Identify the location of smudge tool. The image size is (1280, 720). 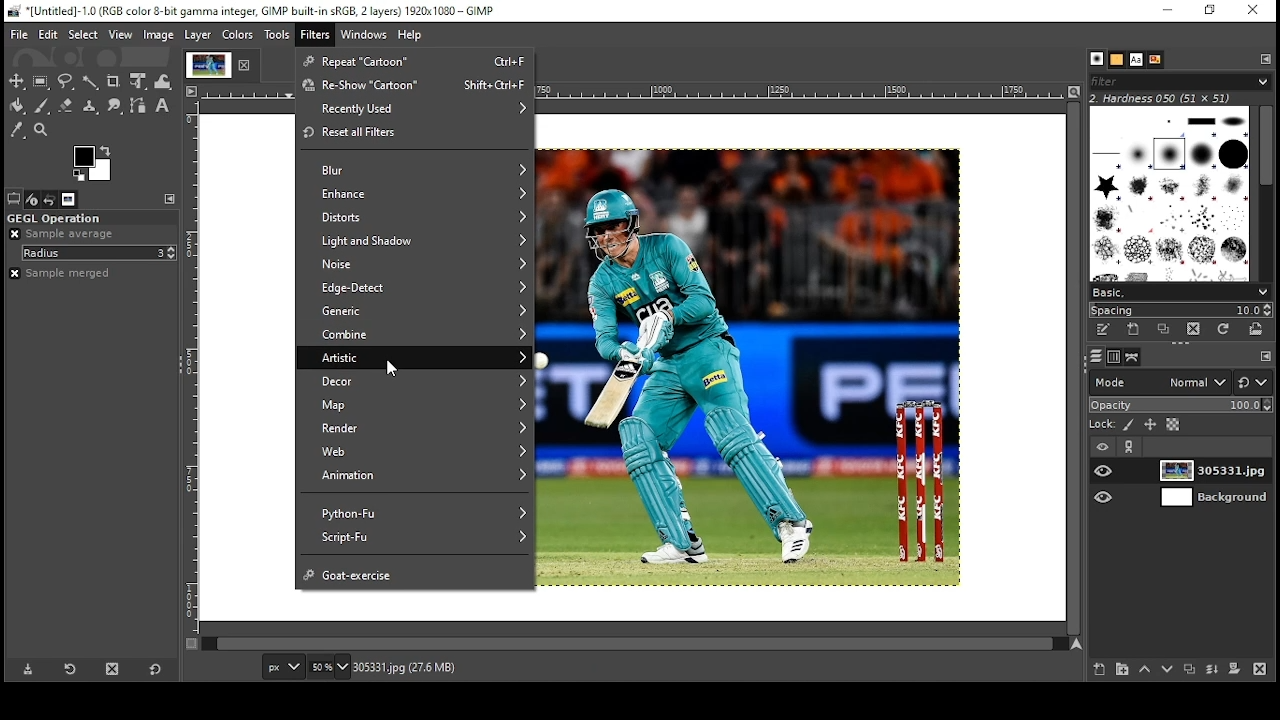
(114, 106).